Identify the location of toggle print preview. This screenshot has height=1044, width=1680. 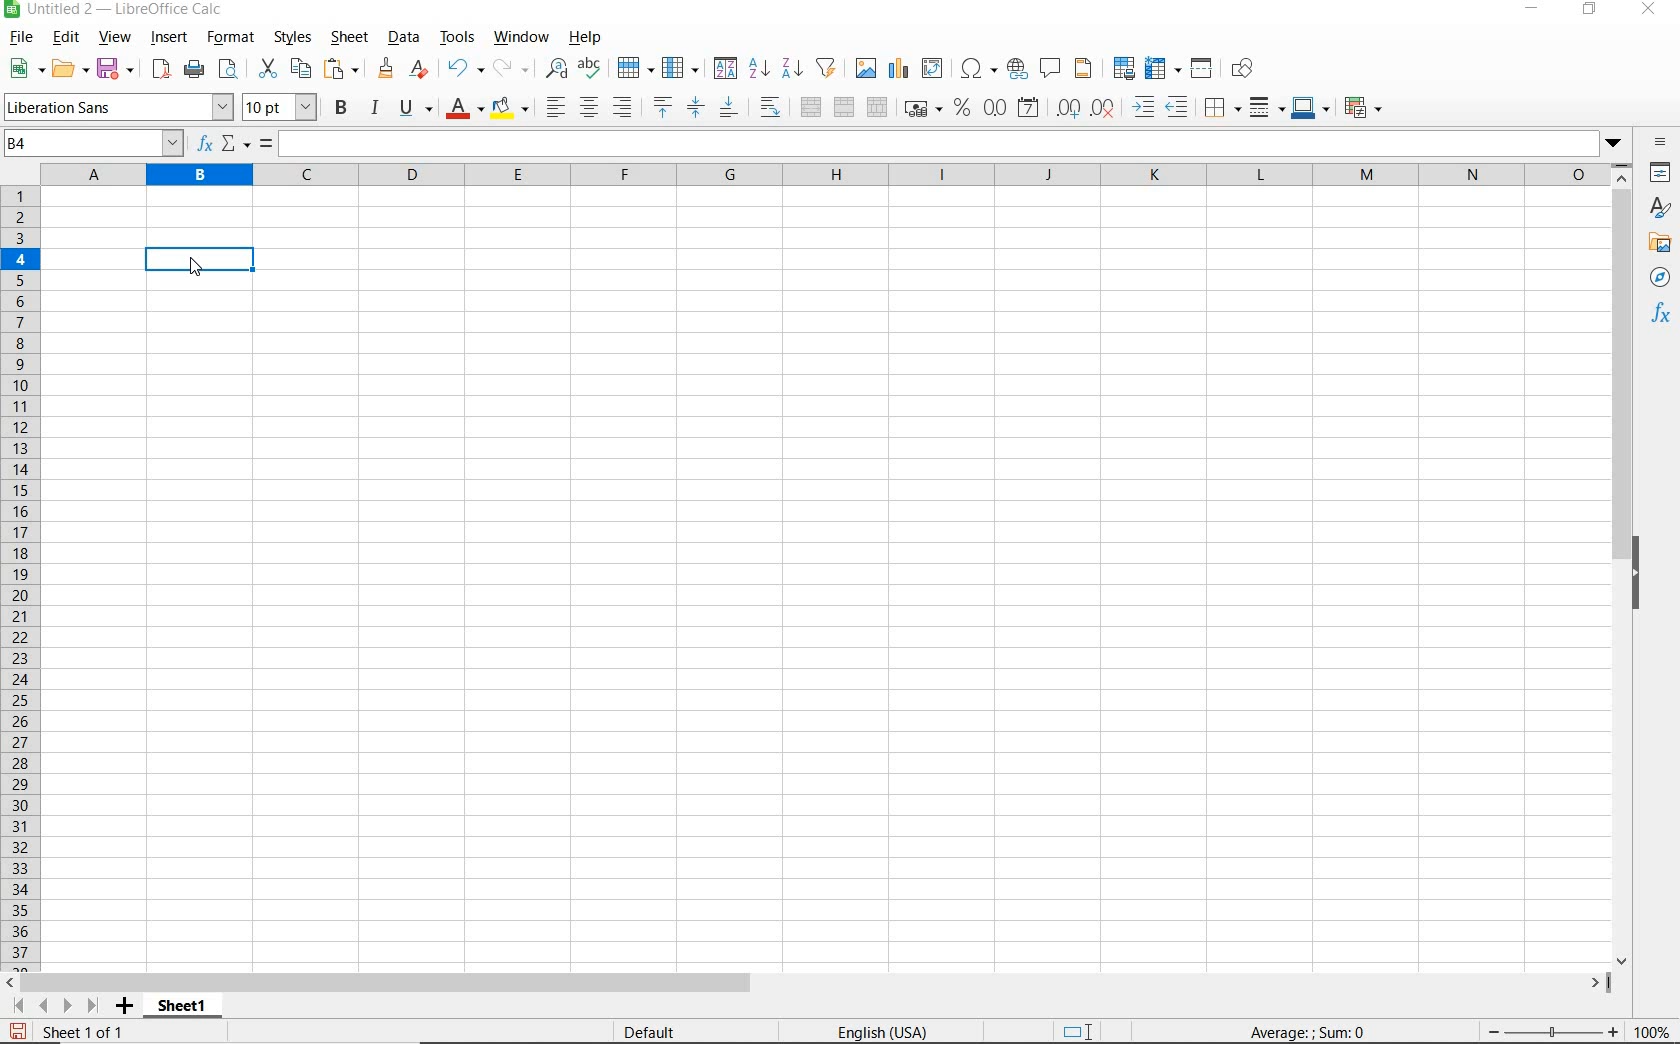
(229, 69).